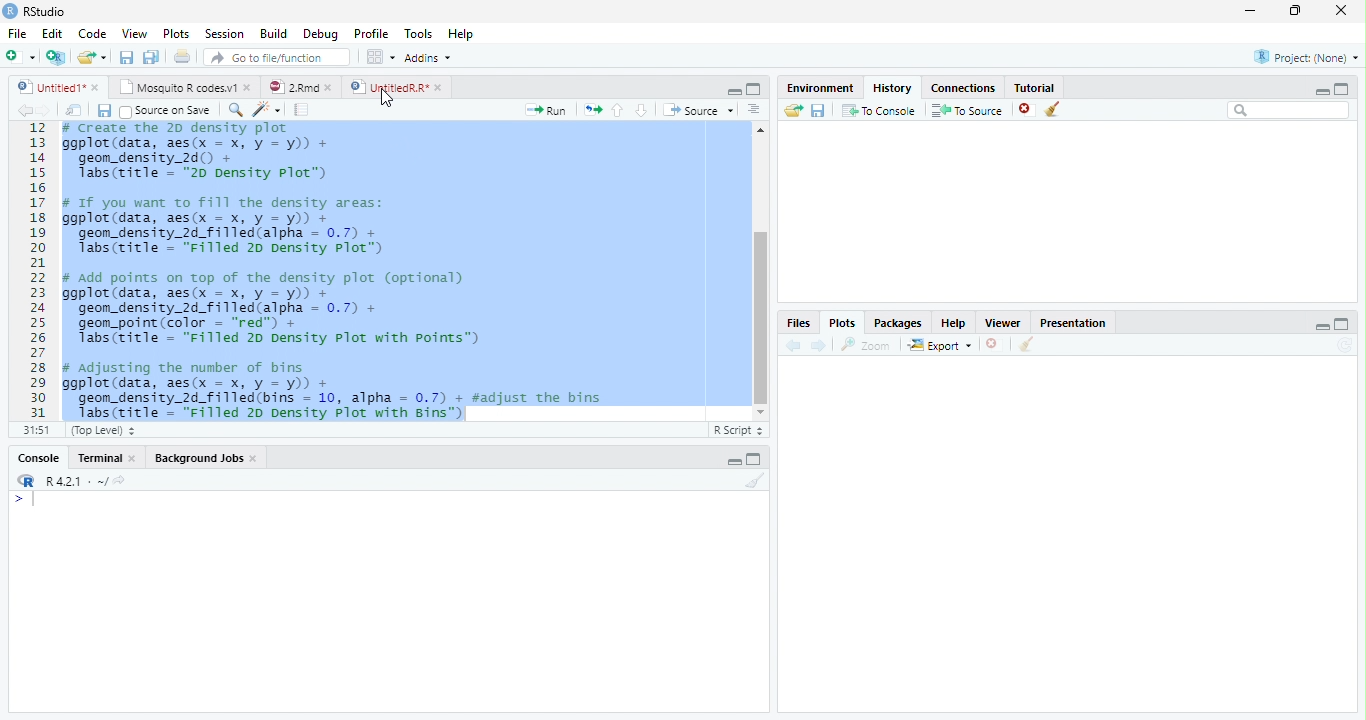 This screenshot has width=1366, height=720. I want to click on close, so click(250, 88).